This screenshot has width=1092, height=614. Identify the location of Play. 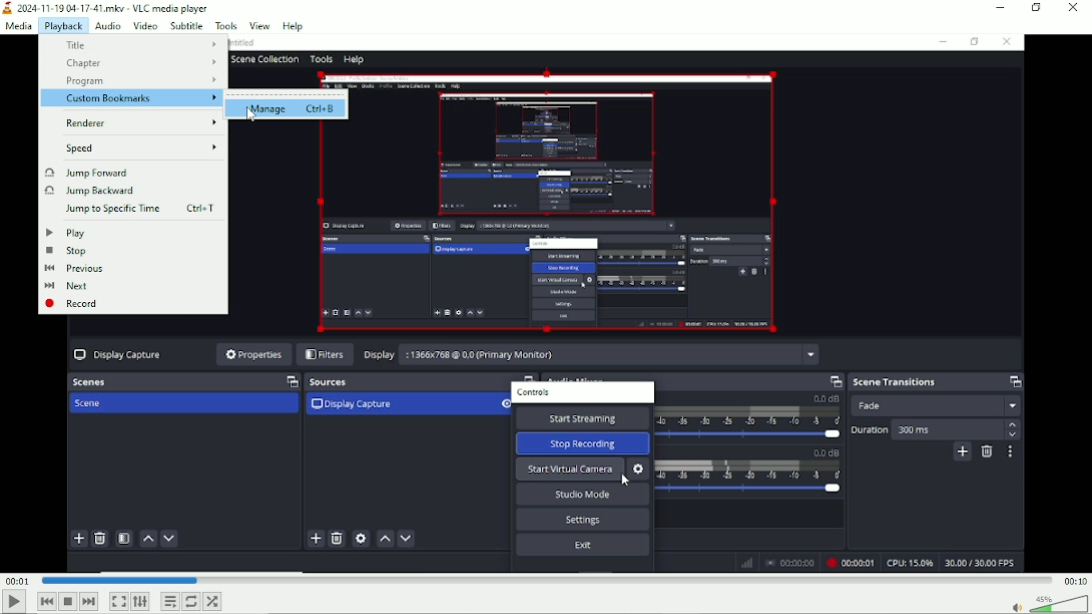
(14, 602).